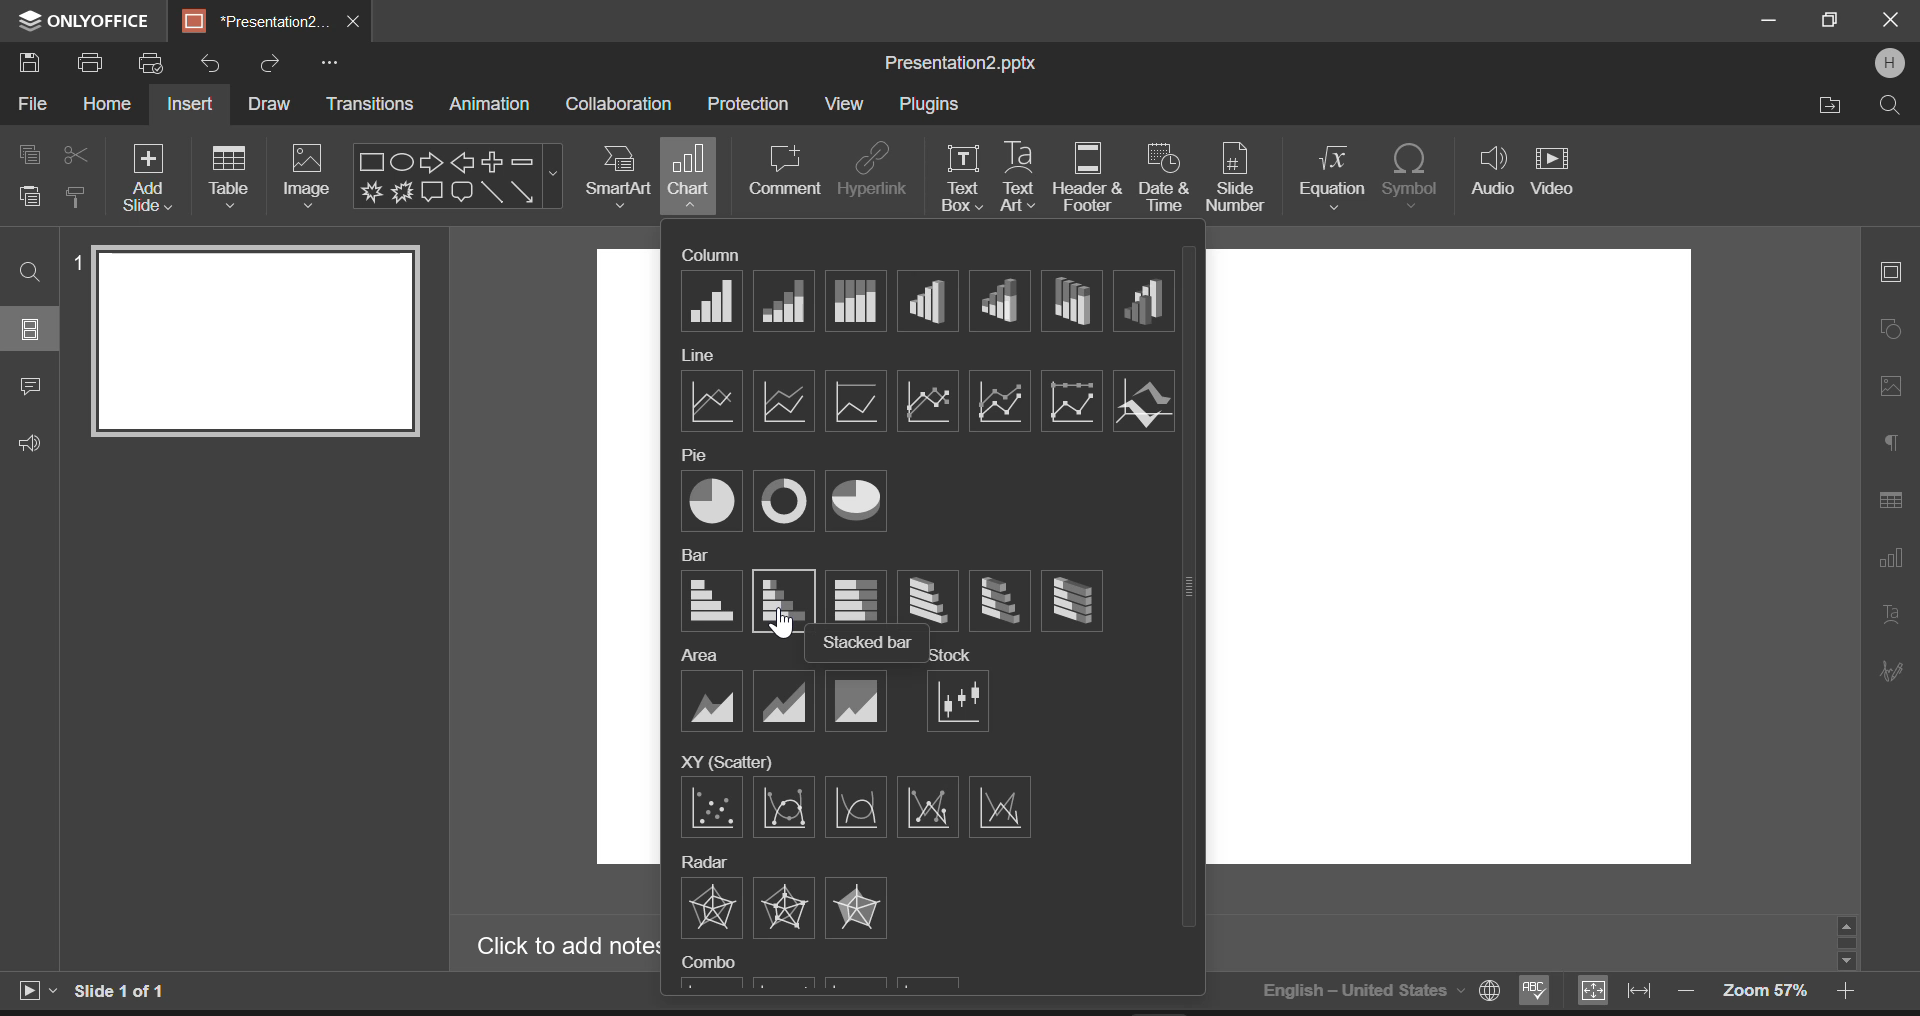  What do you see at coordinates (786, 700) in the screenshot?
I see `Stacked Area` at bounding box center [786, 700].